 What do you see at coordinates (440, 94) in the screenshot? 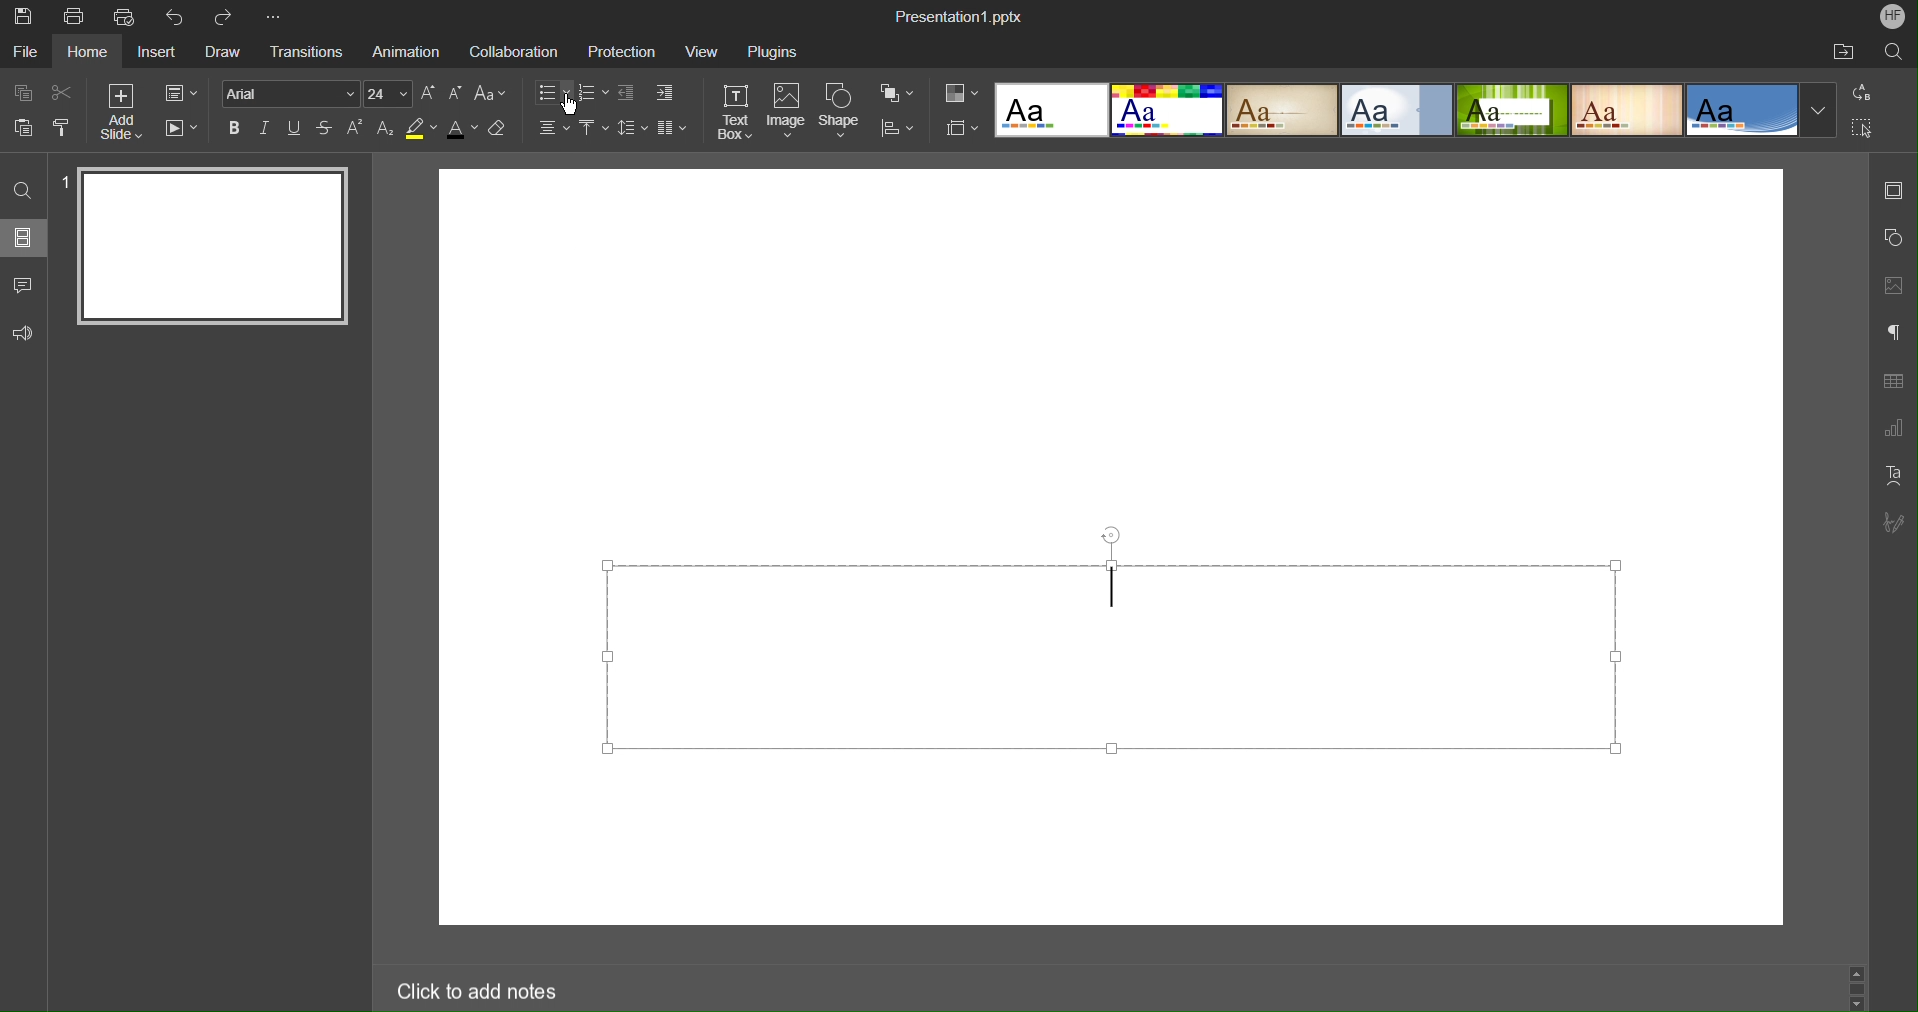
I see `Font Size` at bounding box center [440, 94].